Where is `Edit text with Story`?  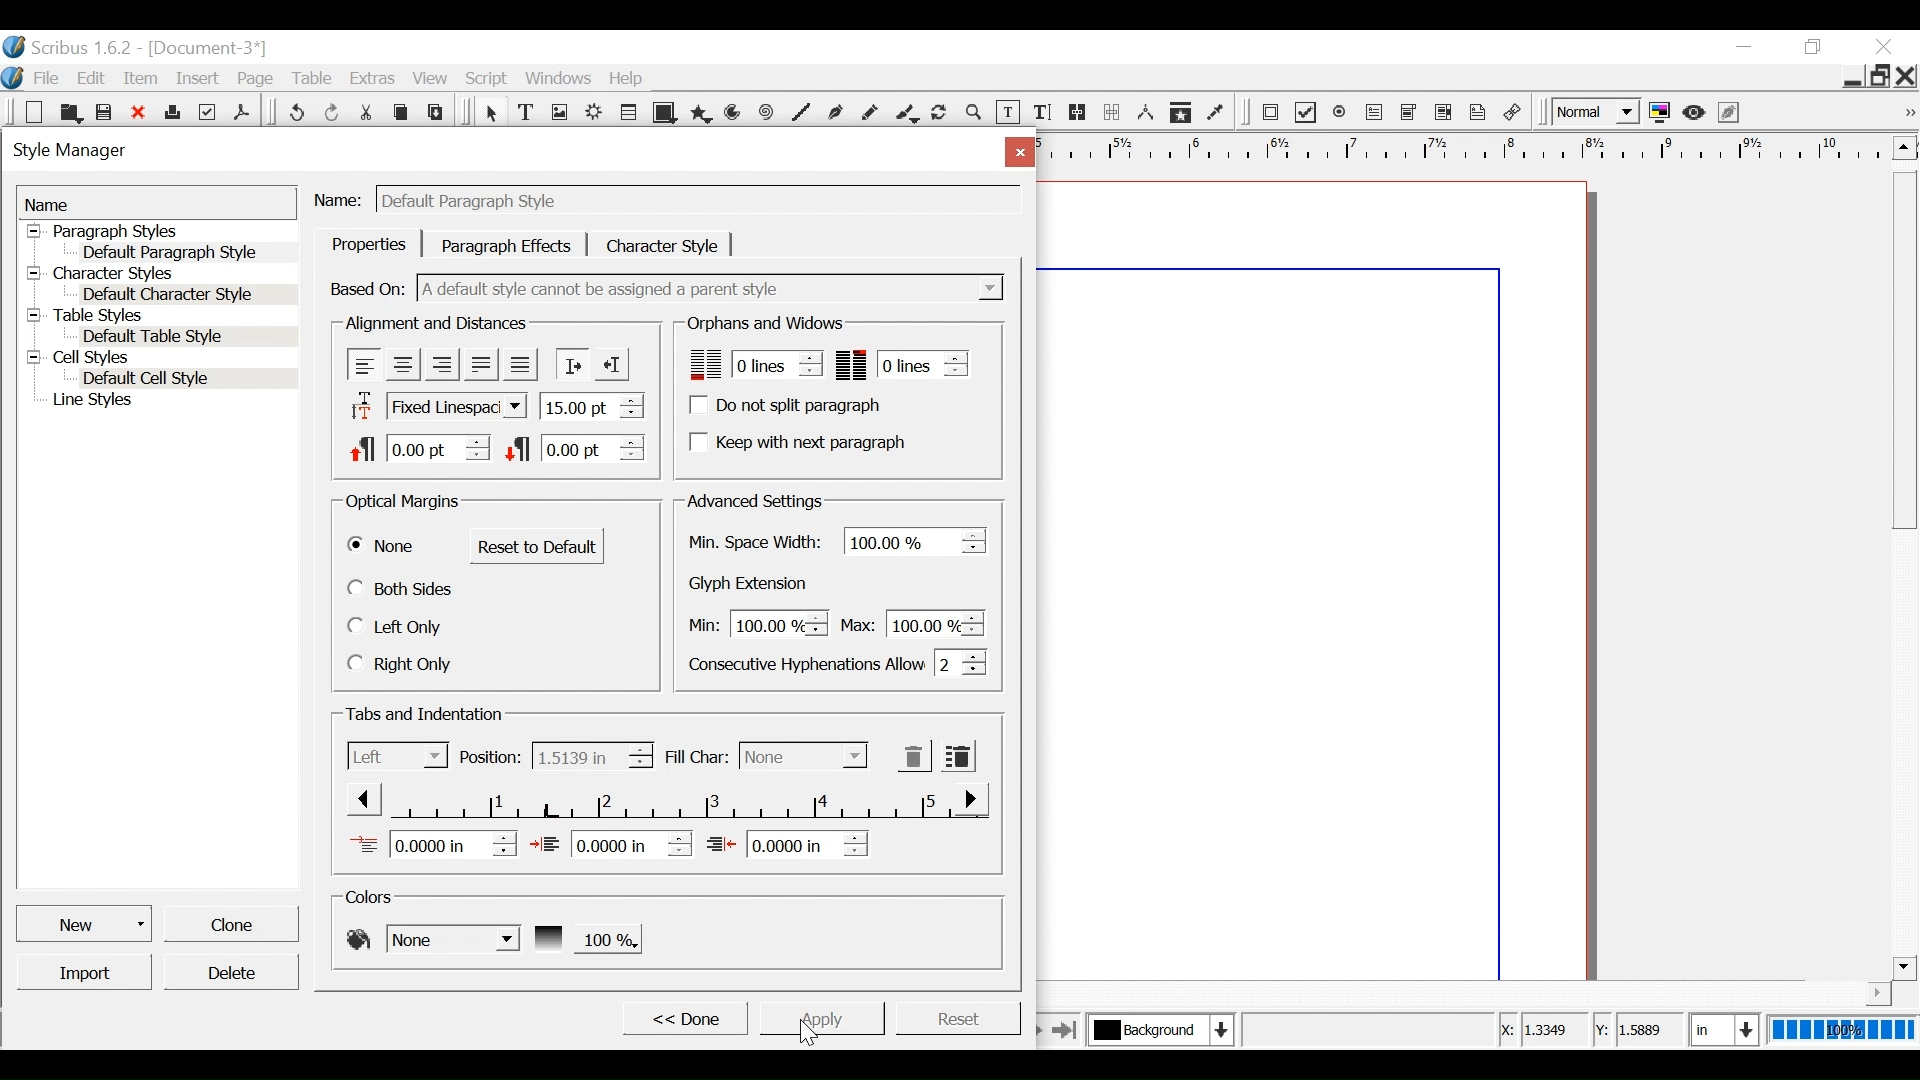 Edit text with Story is located at coordinates (1042, 113).